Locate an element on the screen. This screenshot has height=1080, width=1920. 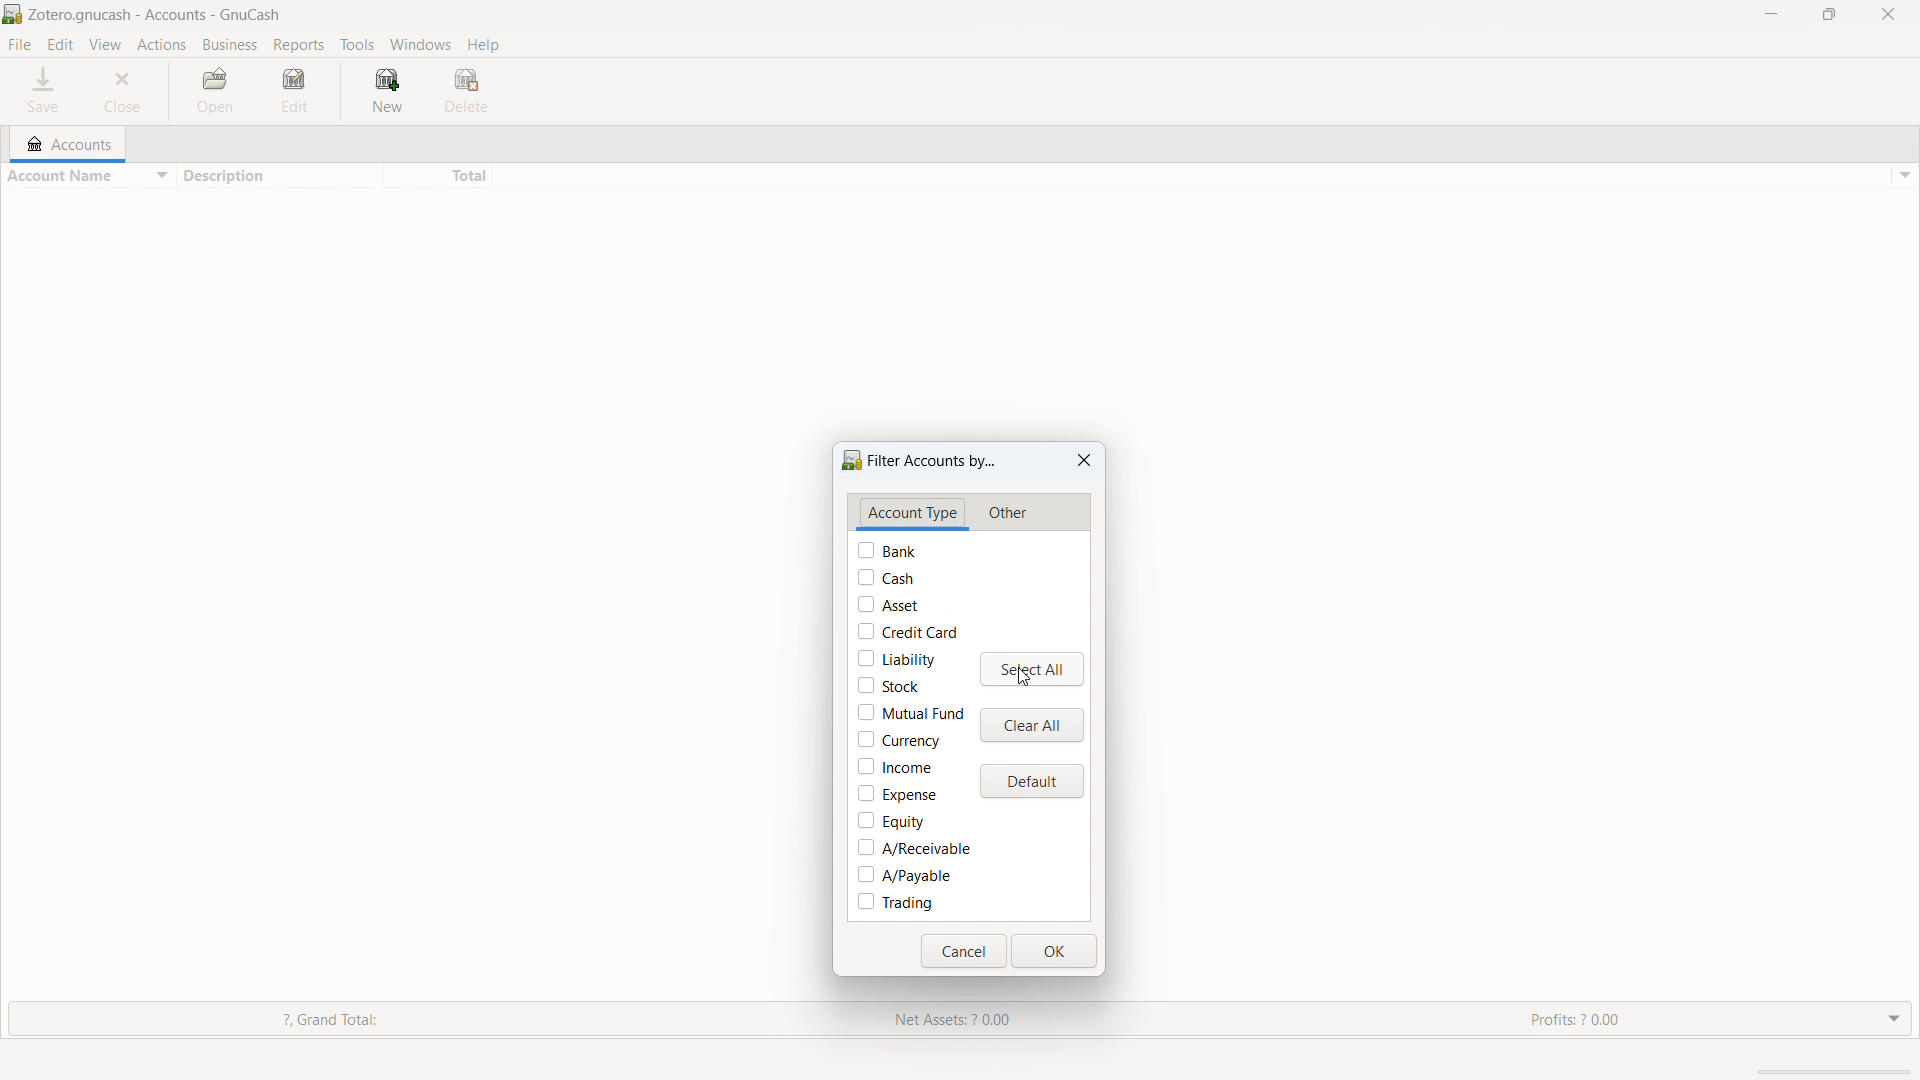
expense is located at coordinates (897, 794).